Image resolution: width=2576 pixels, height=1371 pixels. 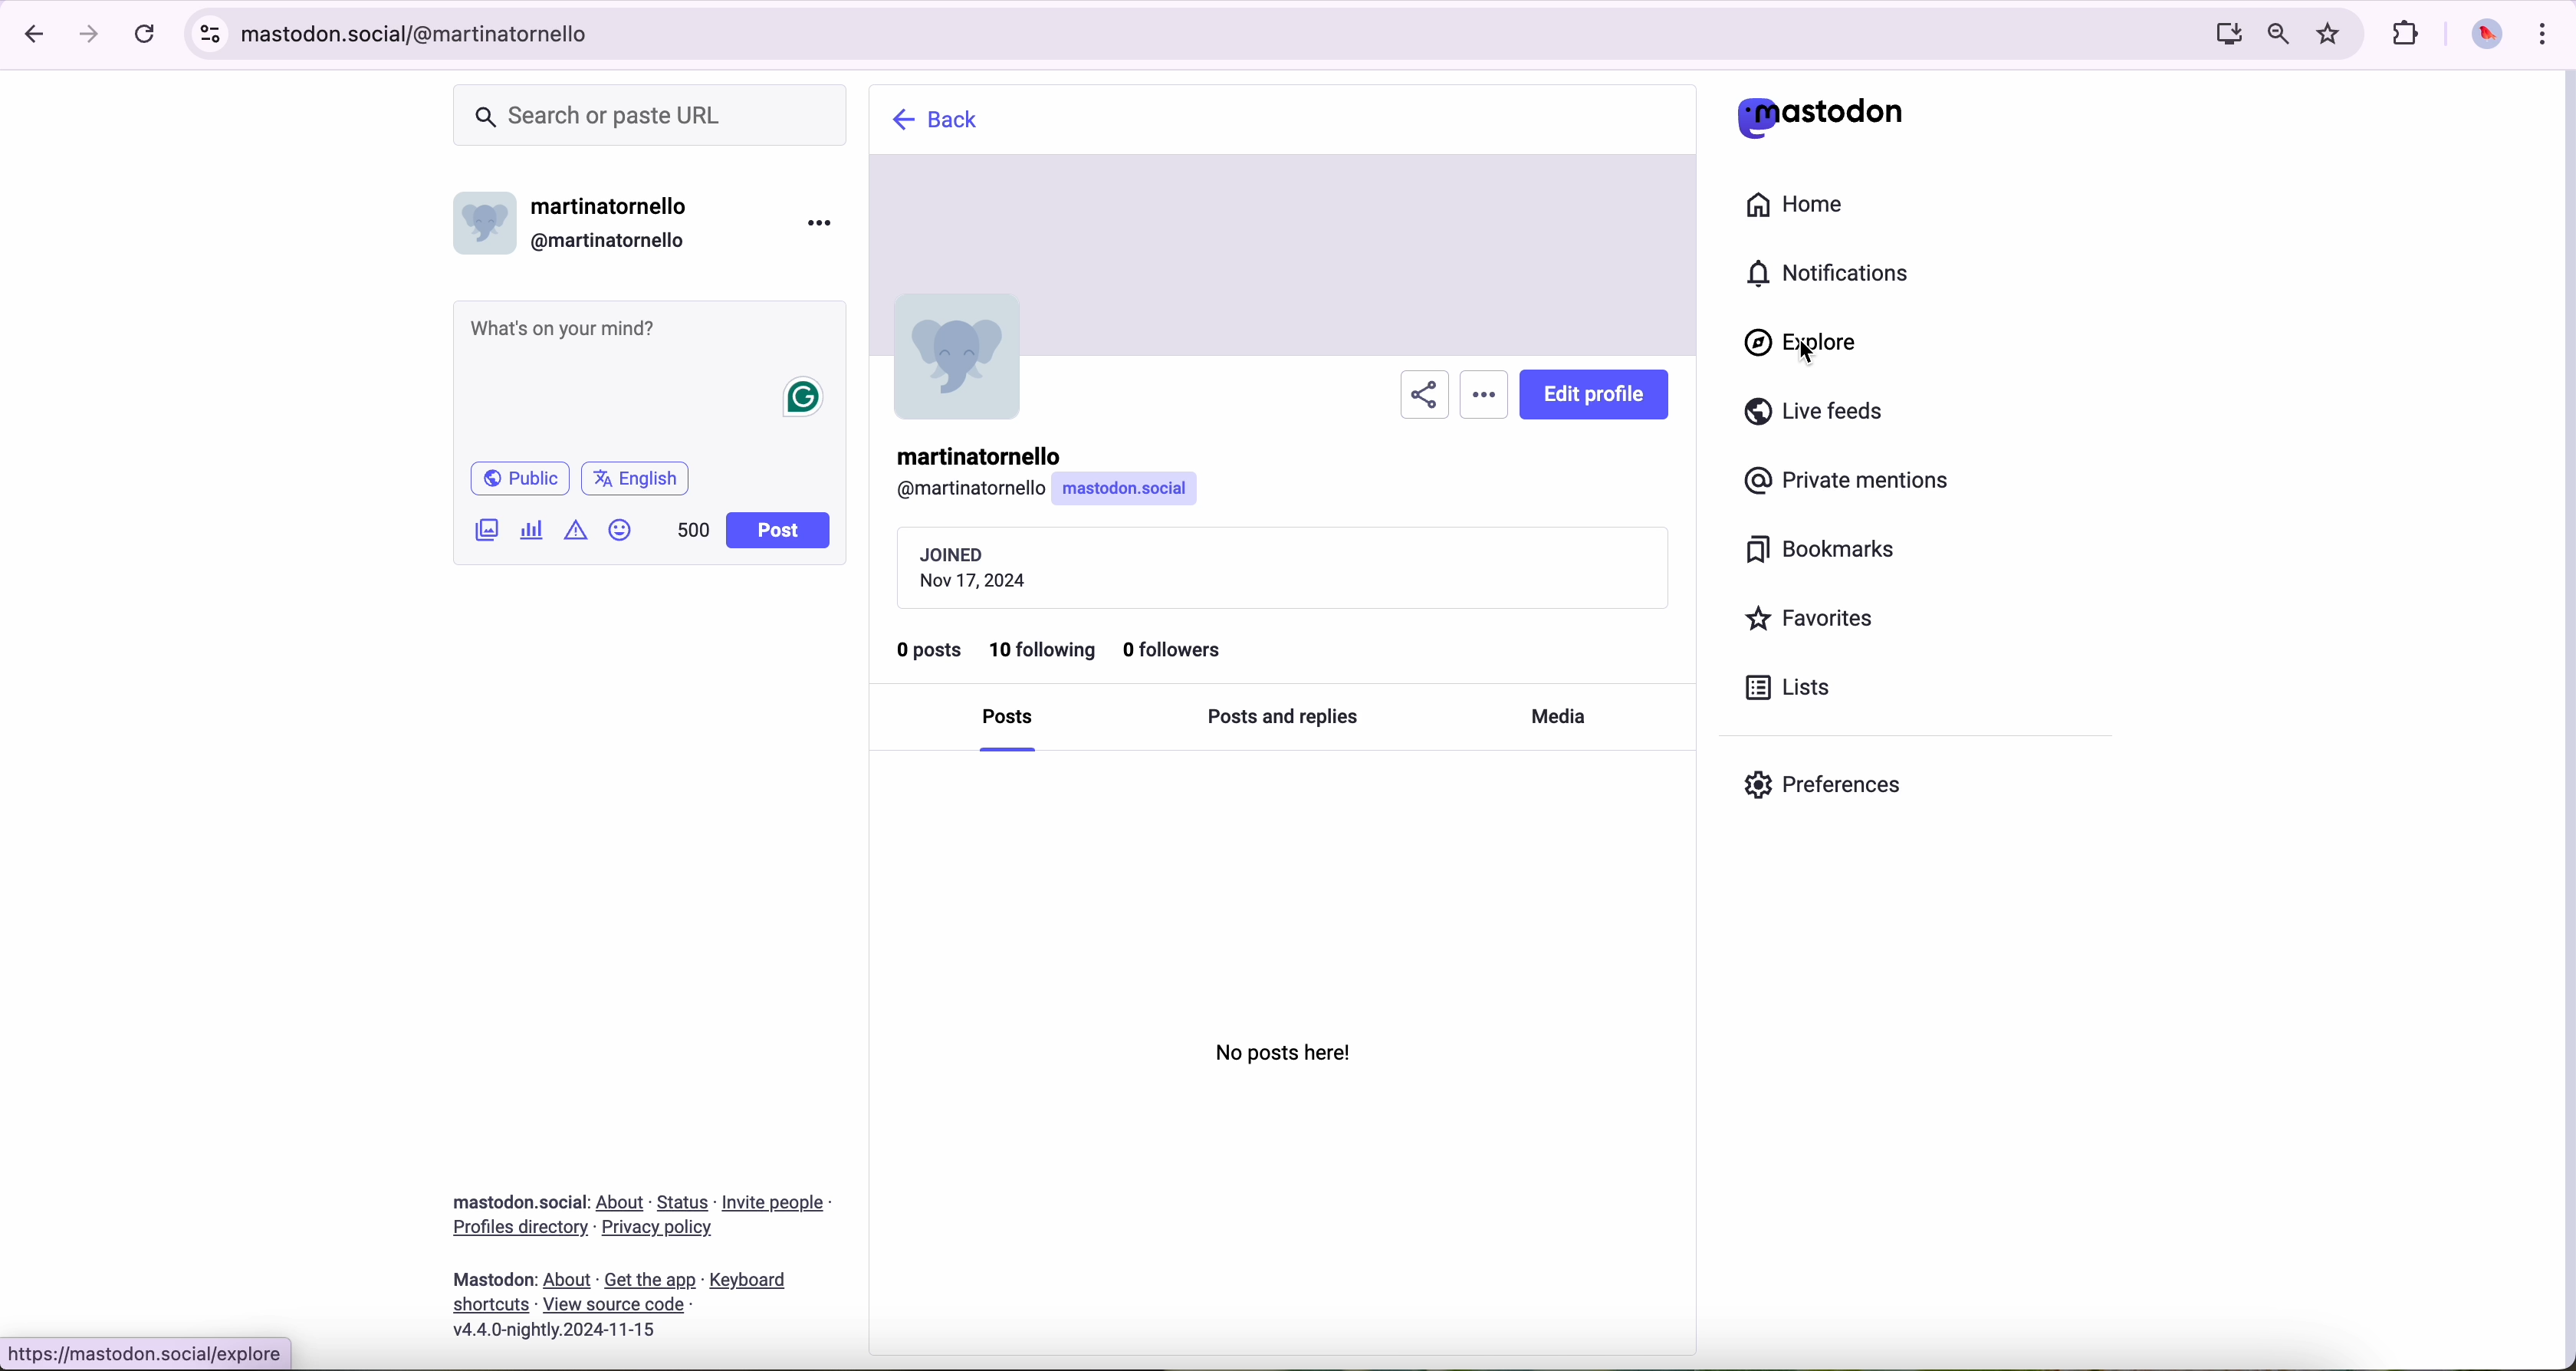 What do you see at coordinates (92, 35) in the screenshot?
I see `navigate foward` at bounding box center [92, 35].